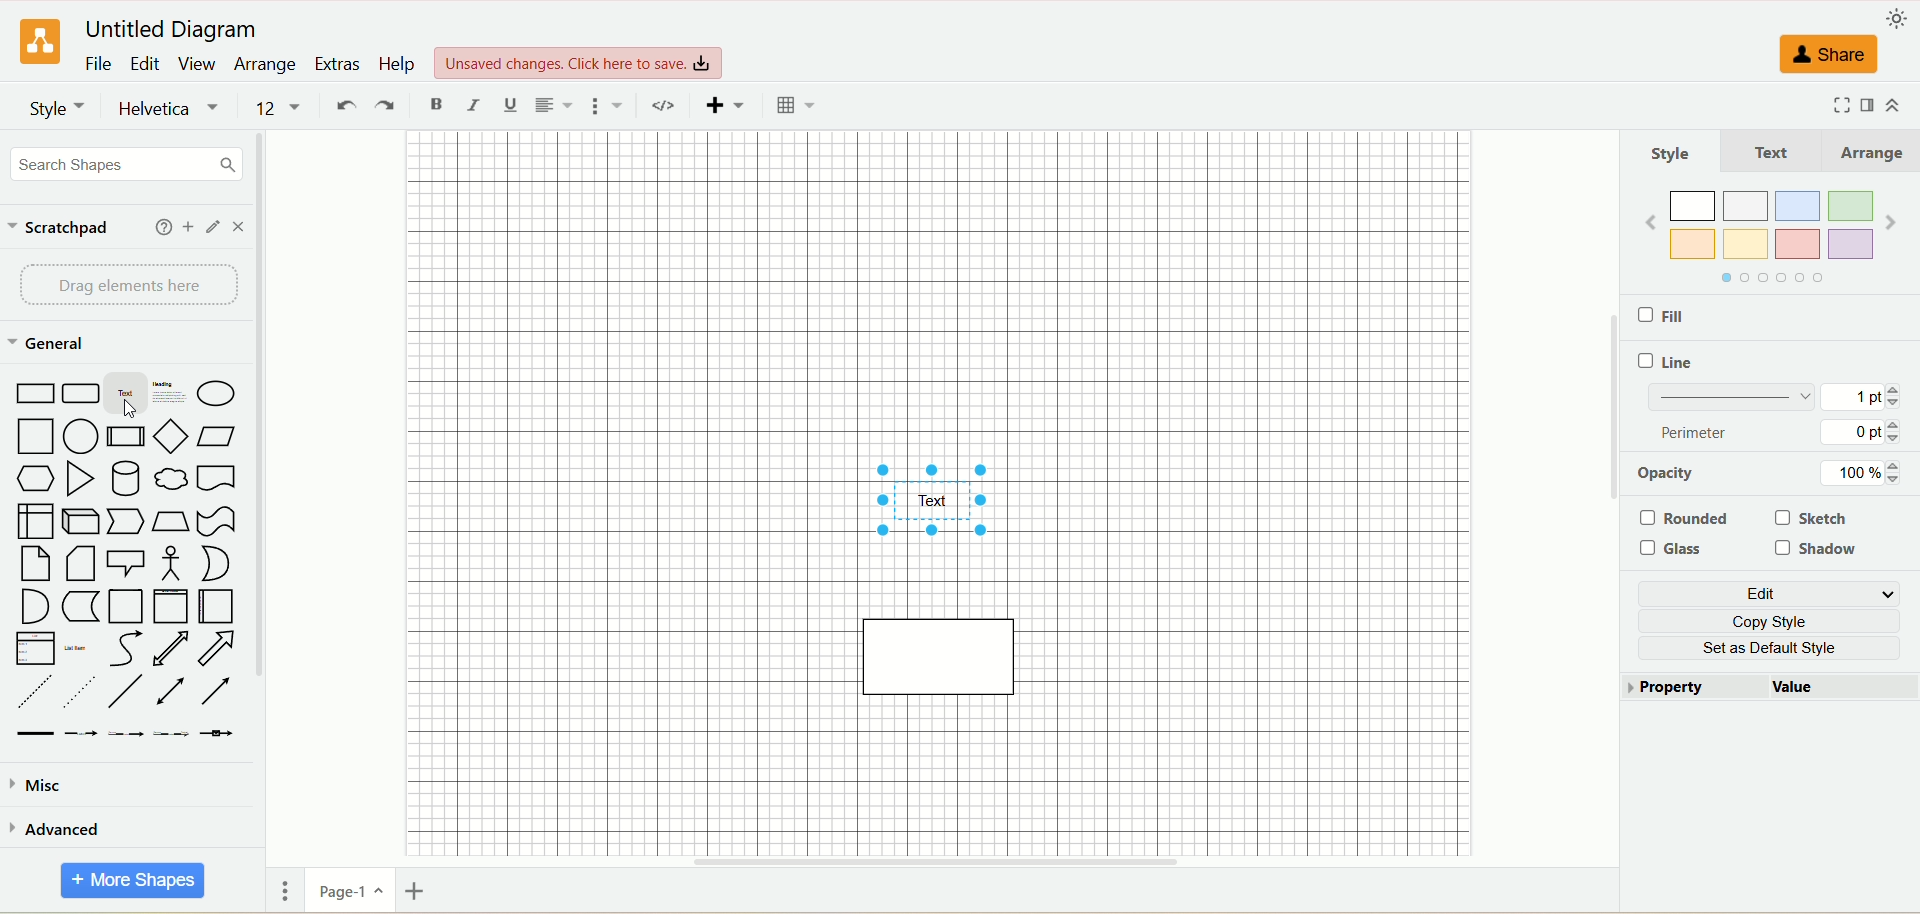 The height and width of the screenshot is (914, 1920). I want to click on square, so click(37, 438).